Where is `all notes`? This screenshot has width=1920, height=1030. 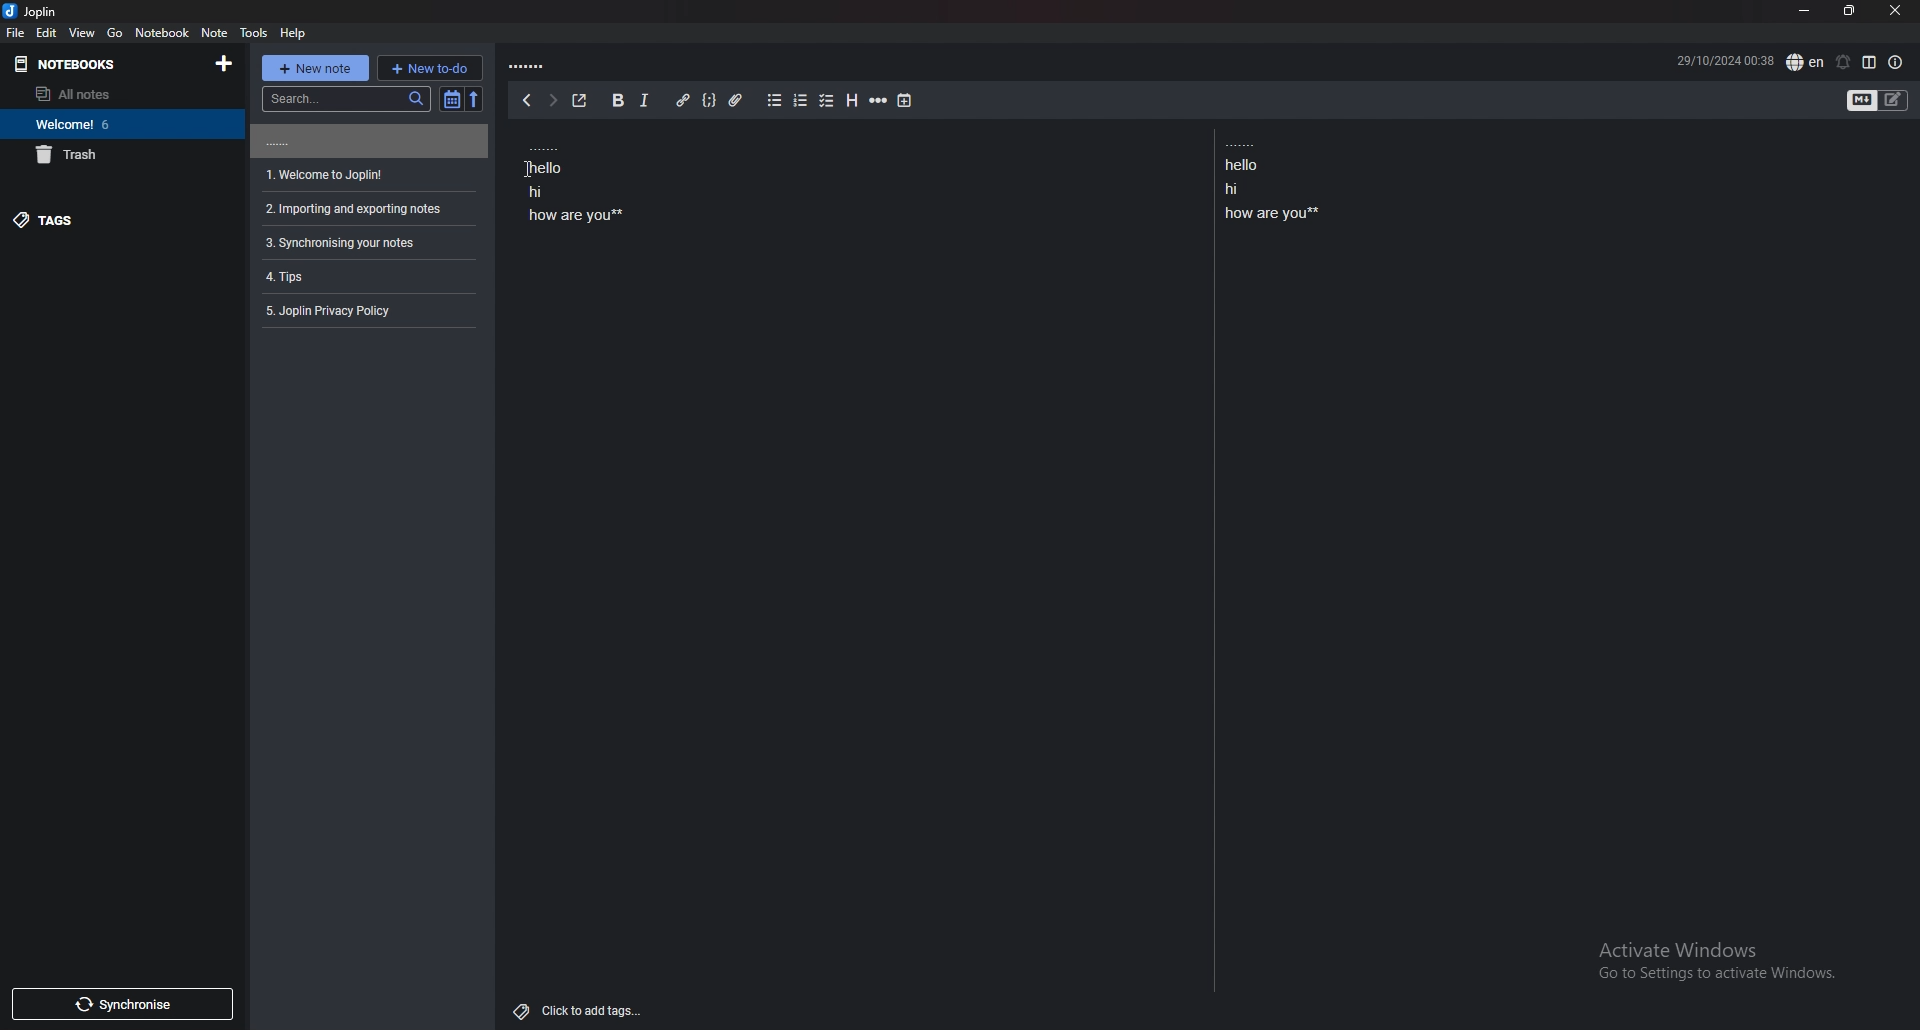 all notes is located at coordinates (112, 93).